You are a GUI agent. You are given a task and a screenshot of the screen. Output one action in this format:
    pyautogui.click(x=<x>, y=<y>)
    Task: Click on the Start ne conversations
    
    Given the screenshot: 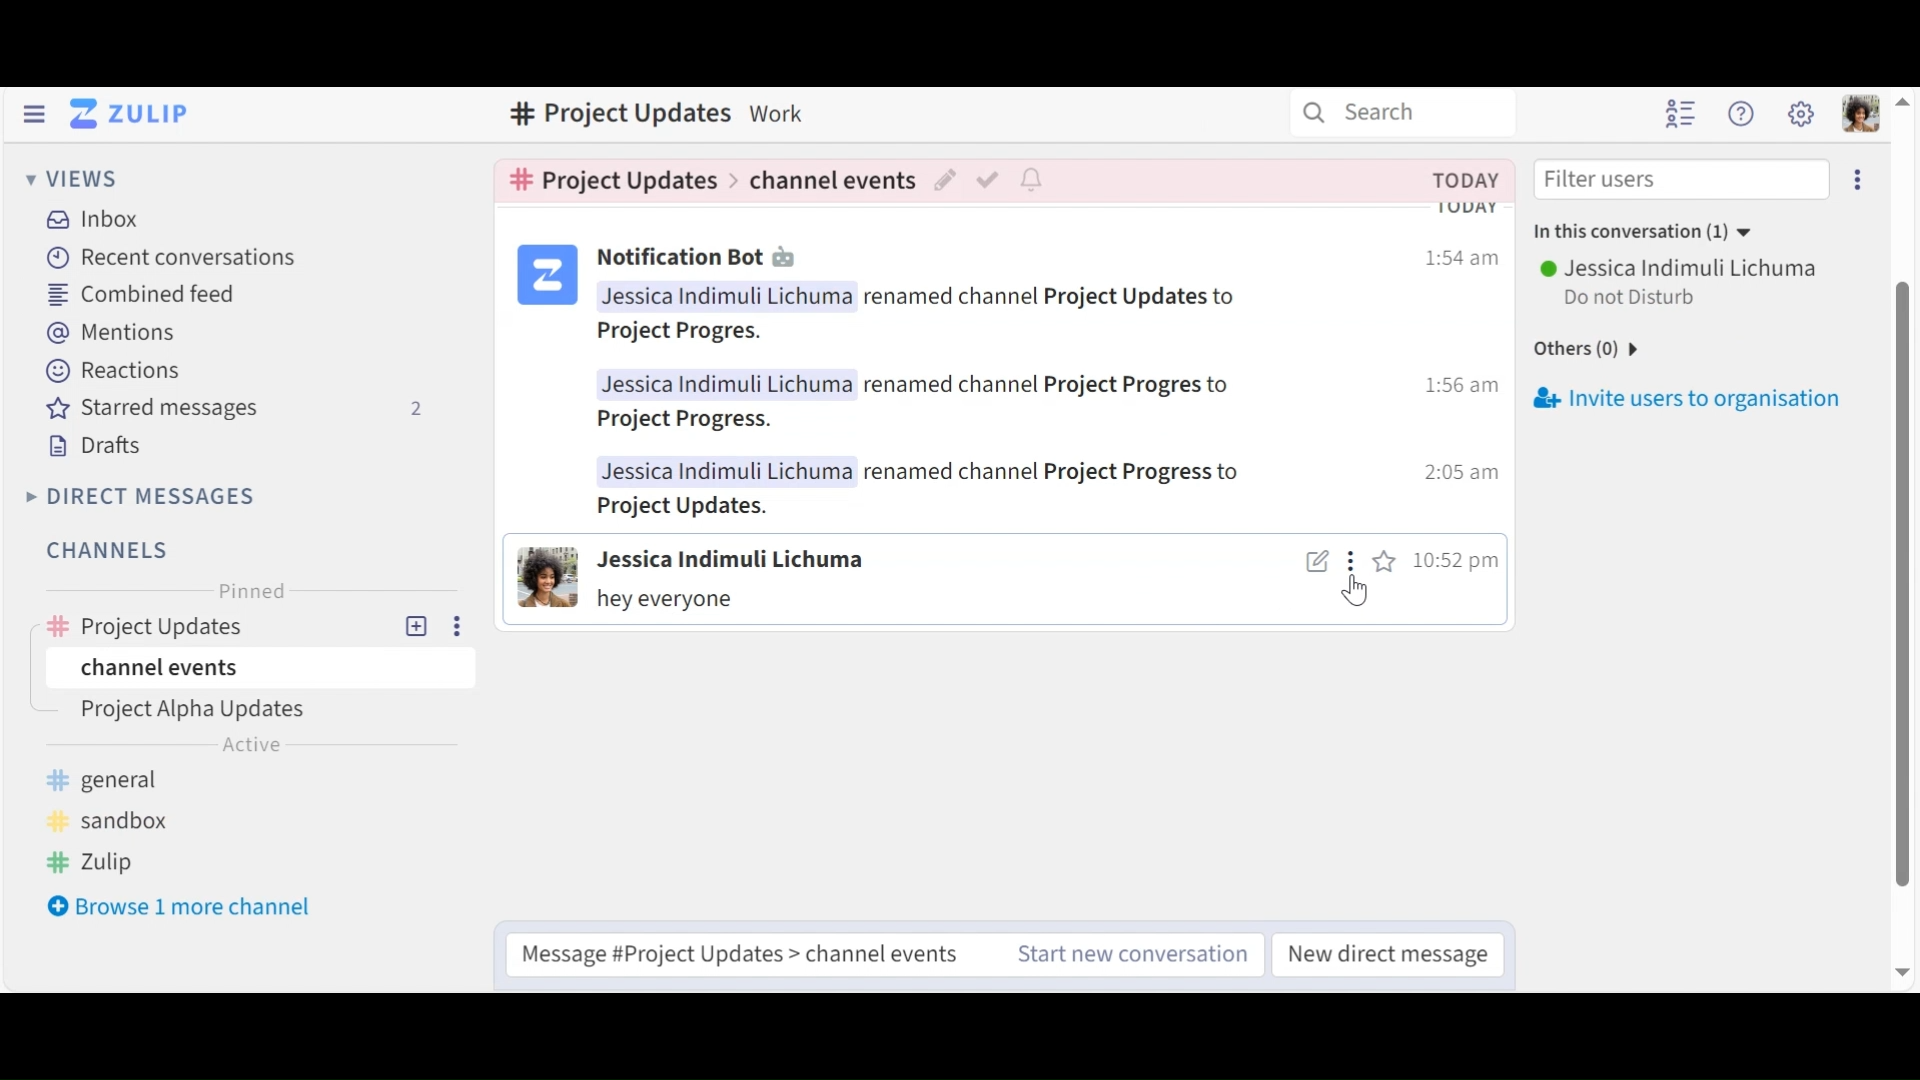 What is the action you would take?
    pyautogui.click(x=1127, y=955)
    